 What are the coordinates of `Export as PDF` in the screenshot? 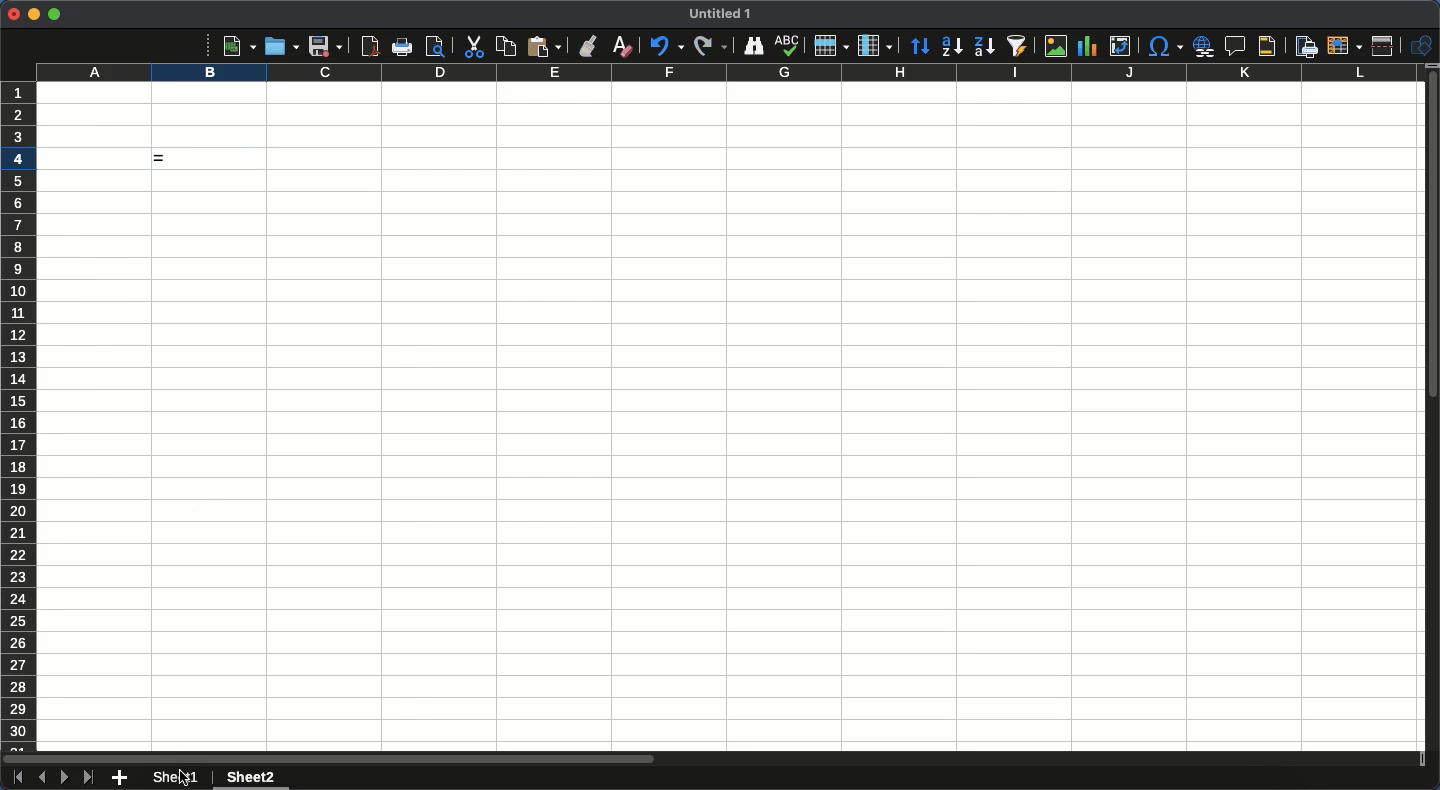 It's located at (369, 46).